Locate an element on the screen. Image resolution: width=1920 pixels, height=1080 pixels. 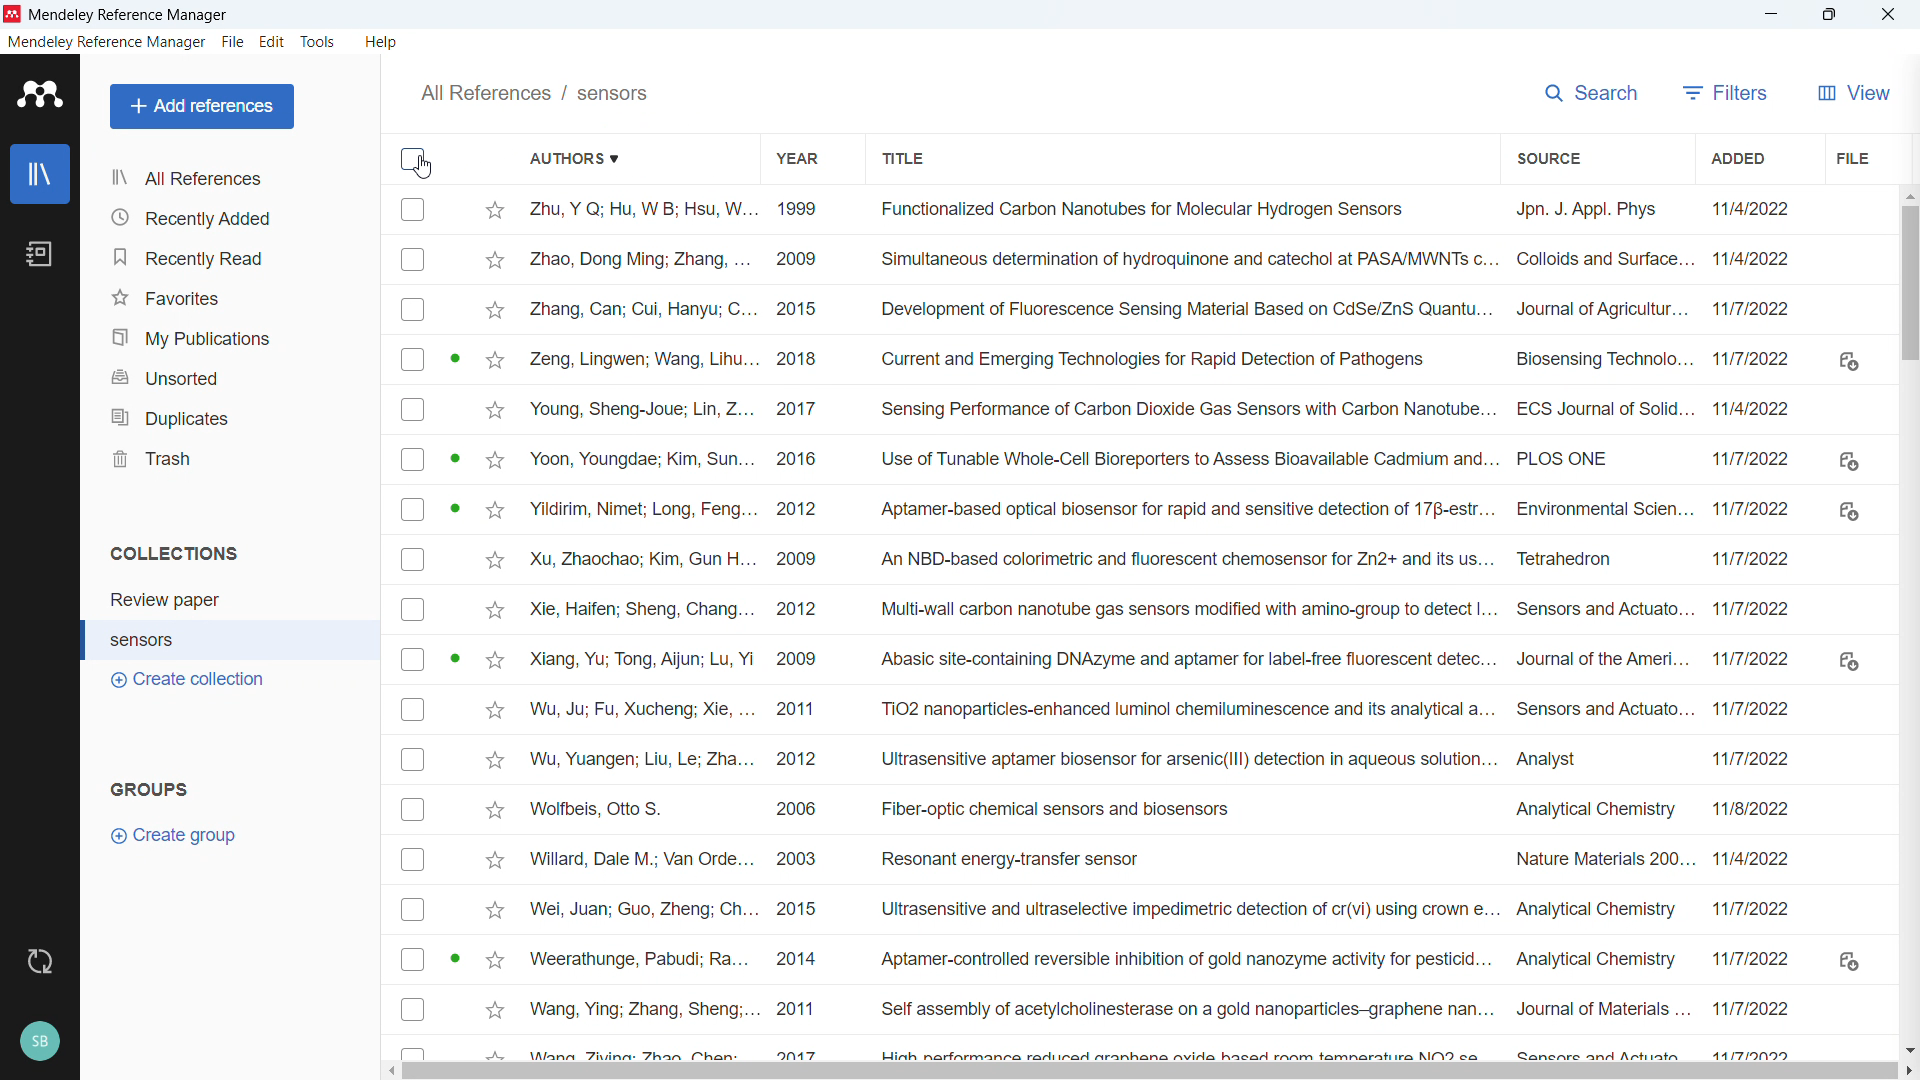
Cursor  is located at coordinates (423, 167).